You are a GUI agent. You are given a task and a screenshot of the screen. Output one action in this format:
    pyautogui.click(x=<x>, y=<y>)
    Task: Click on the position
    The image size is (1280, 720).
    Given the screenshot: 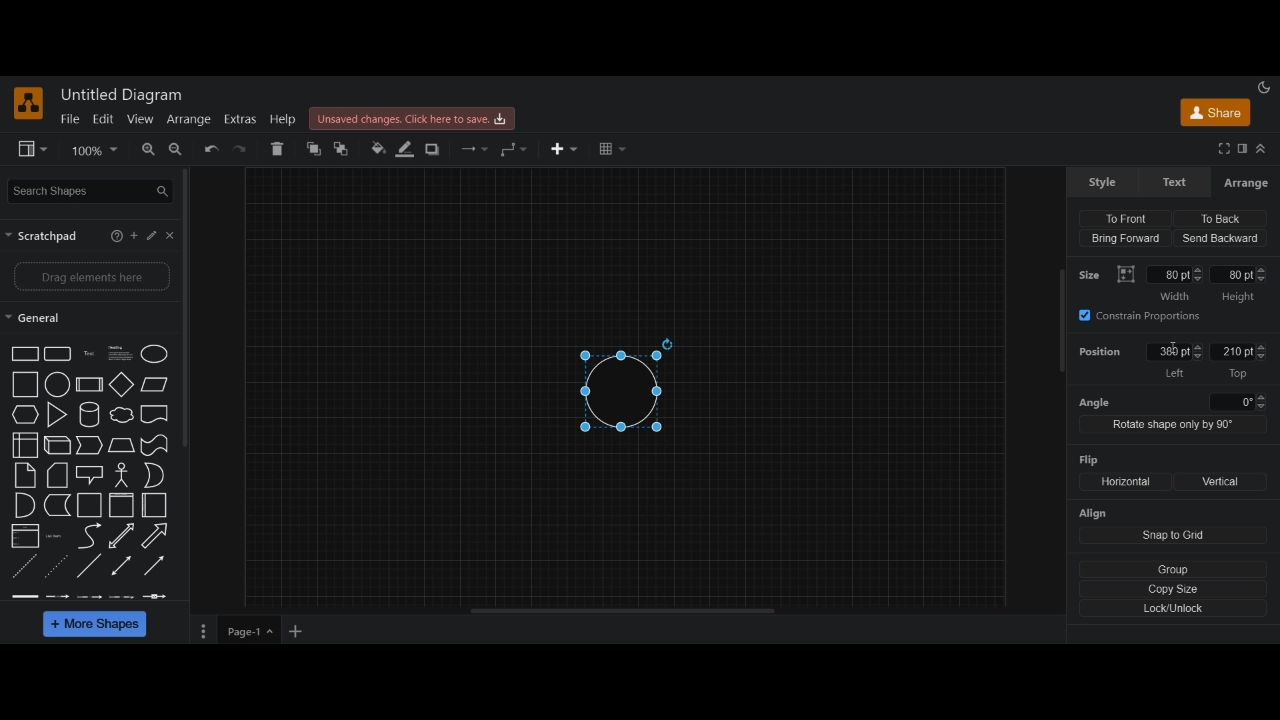 What is the action you would take?
    pyautogui.click(x=1101, y=354)
    